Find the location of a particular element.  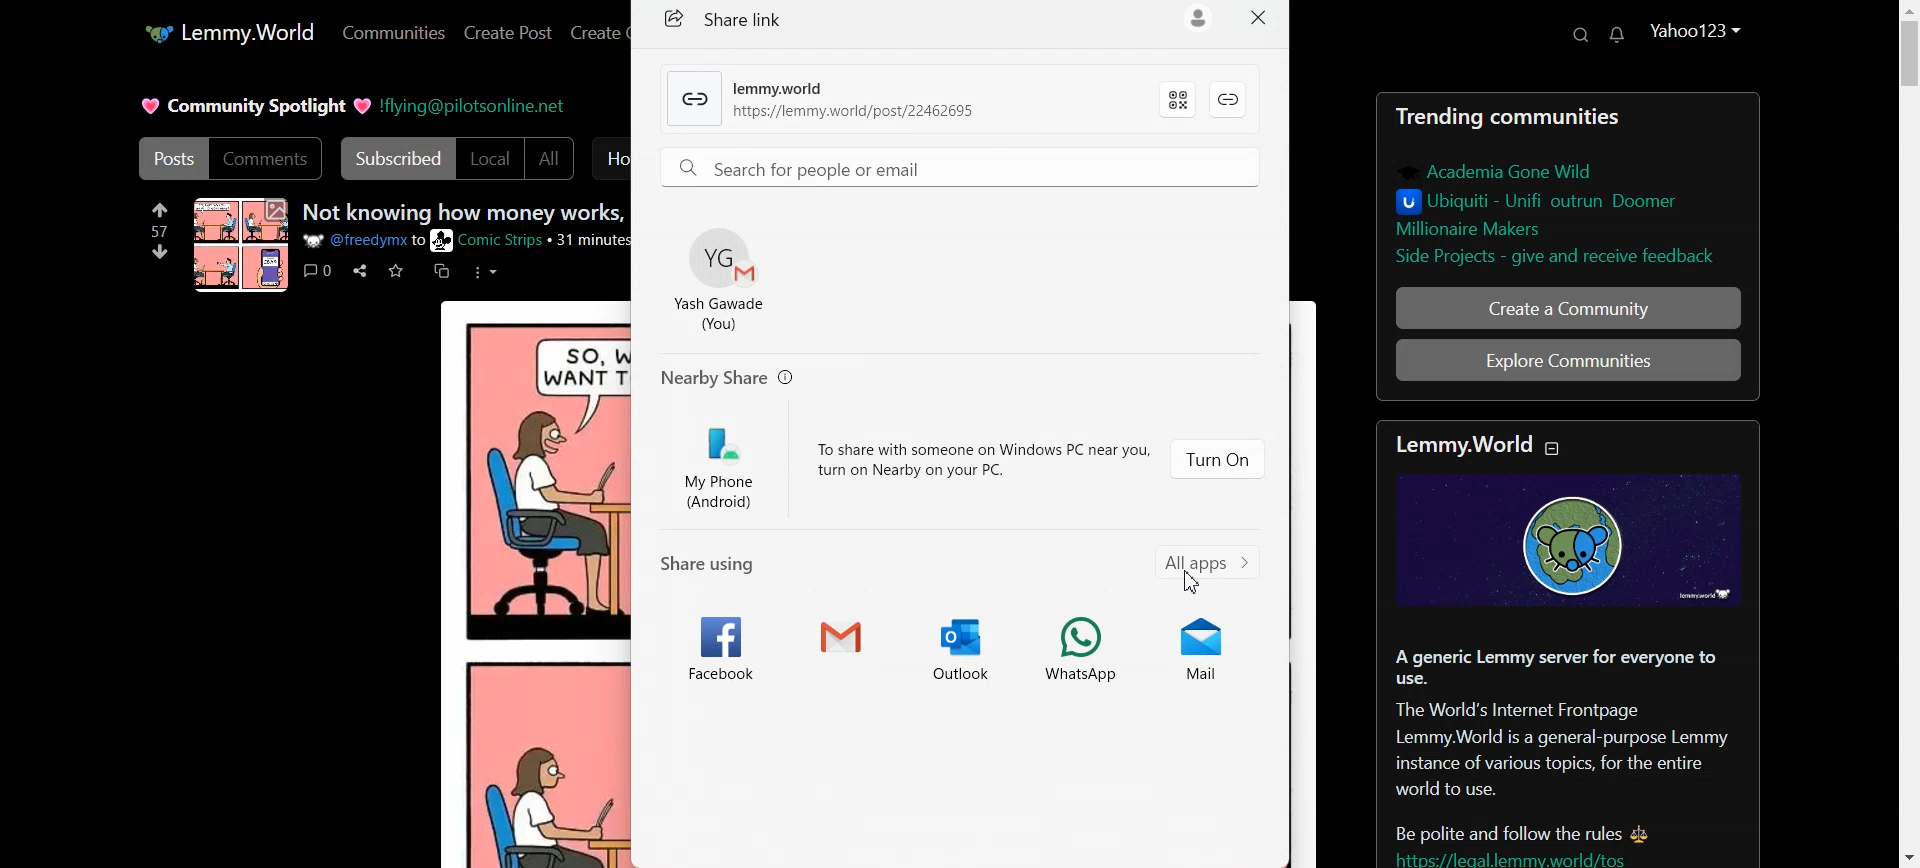

Text is located at coordinates (984, 454).